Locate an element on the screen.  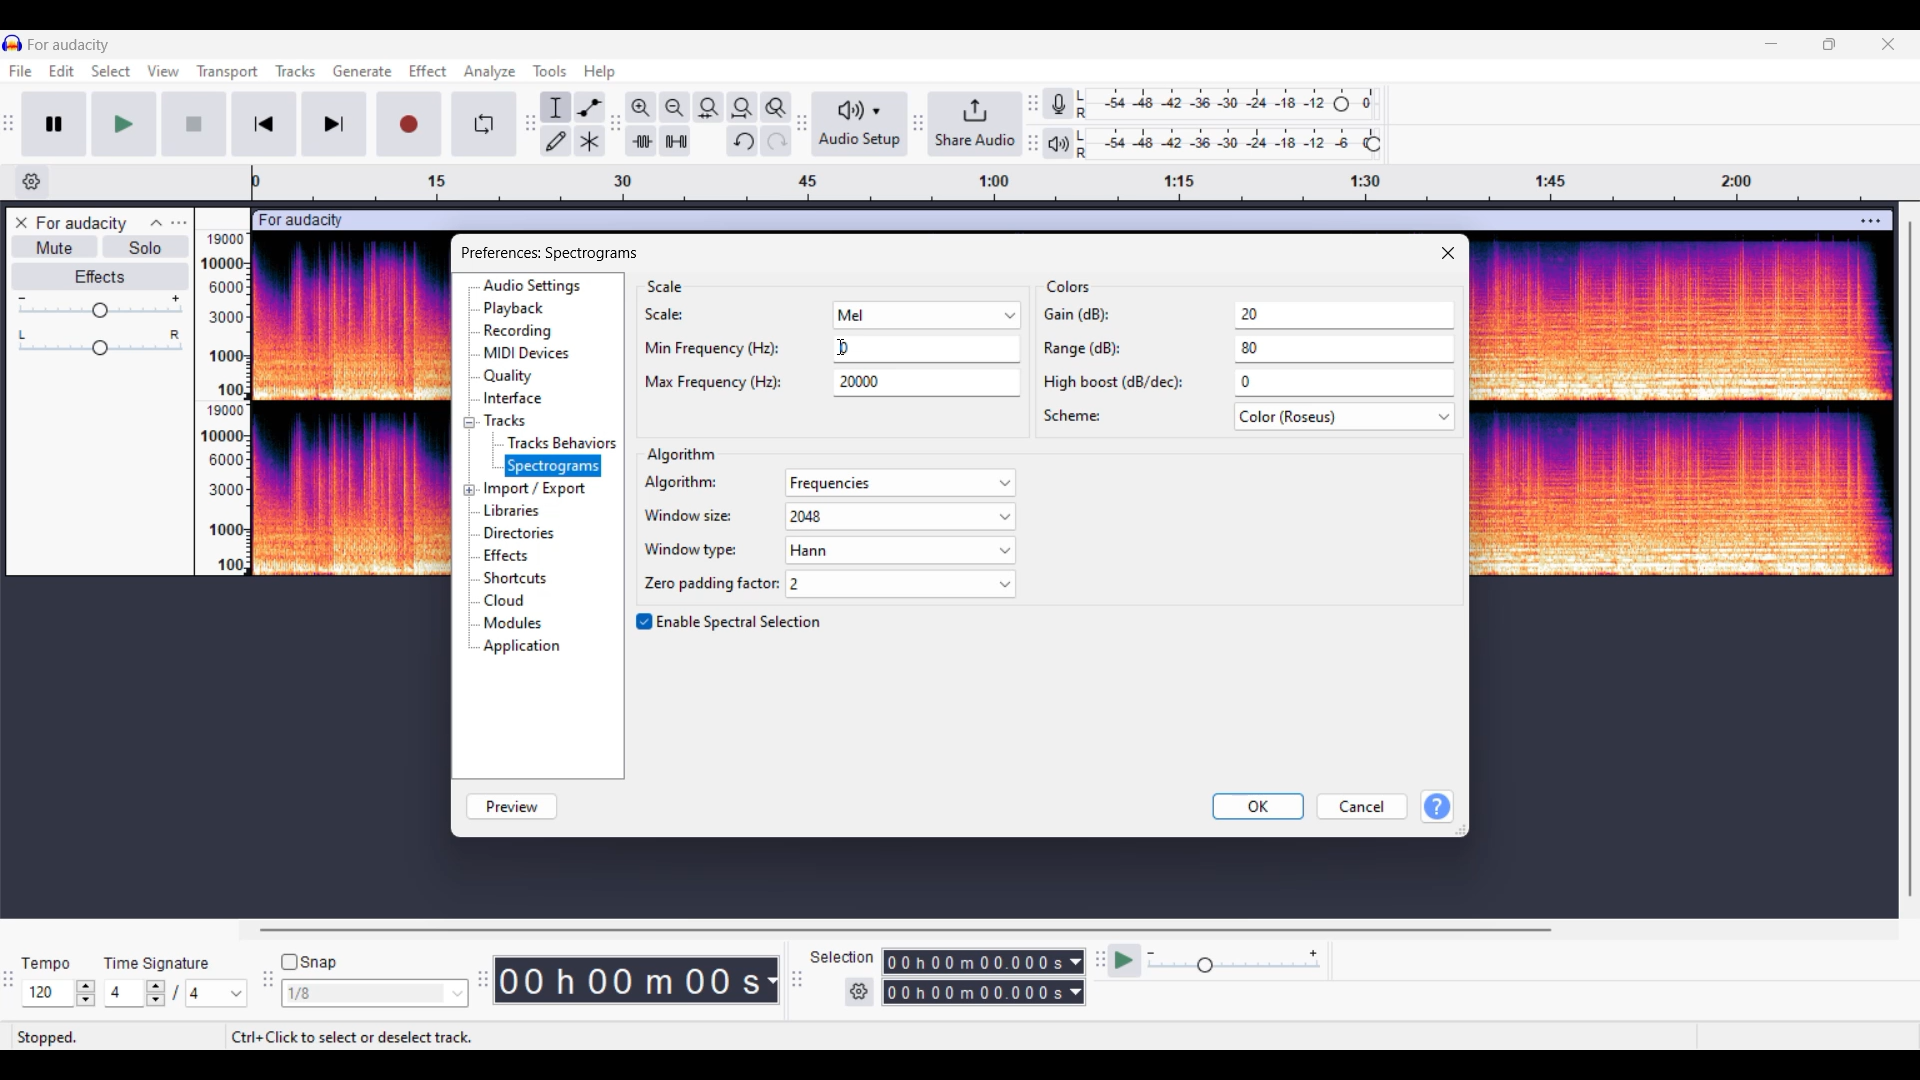
Share audio is located at coordinates (975, 123).